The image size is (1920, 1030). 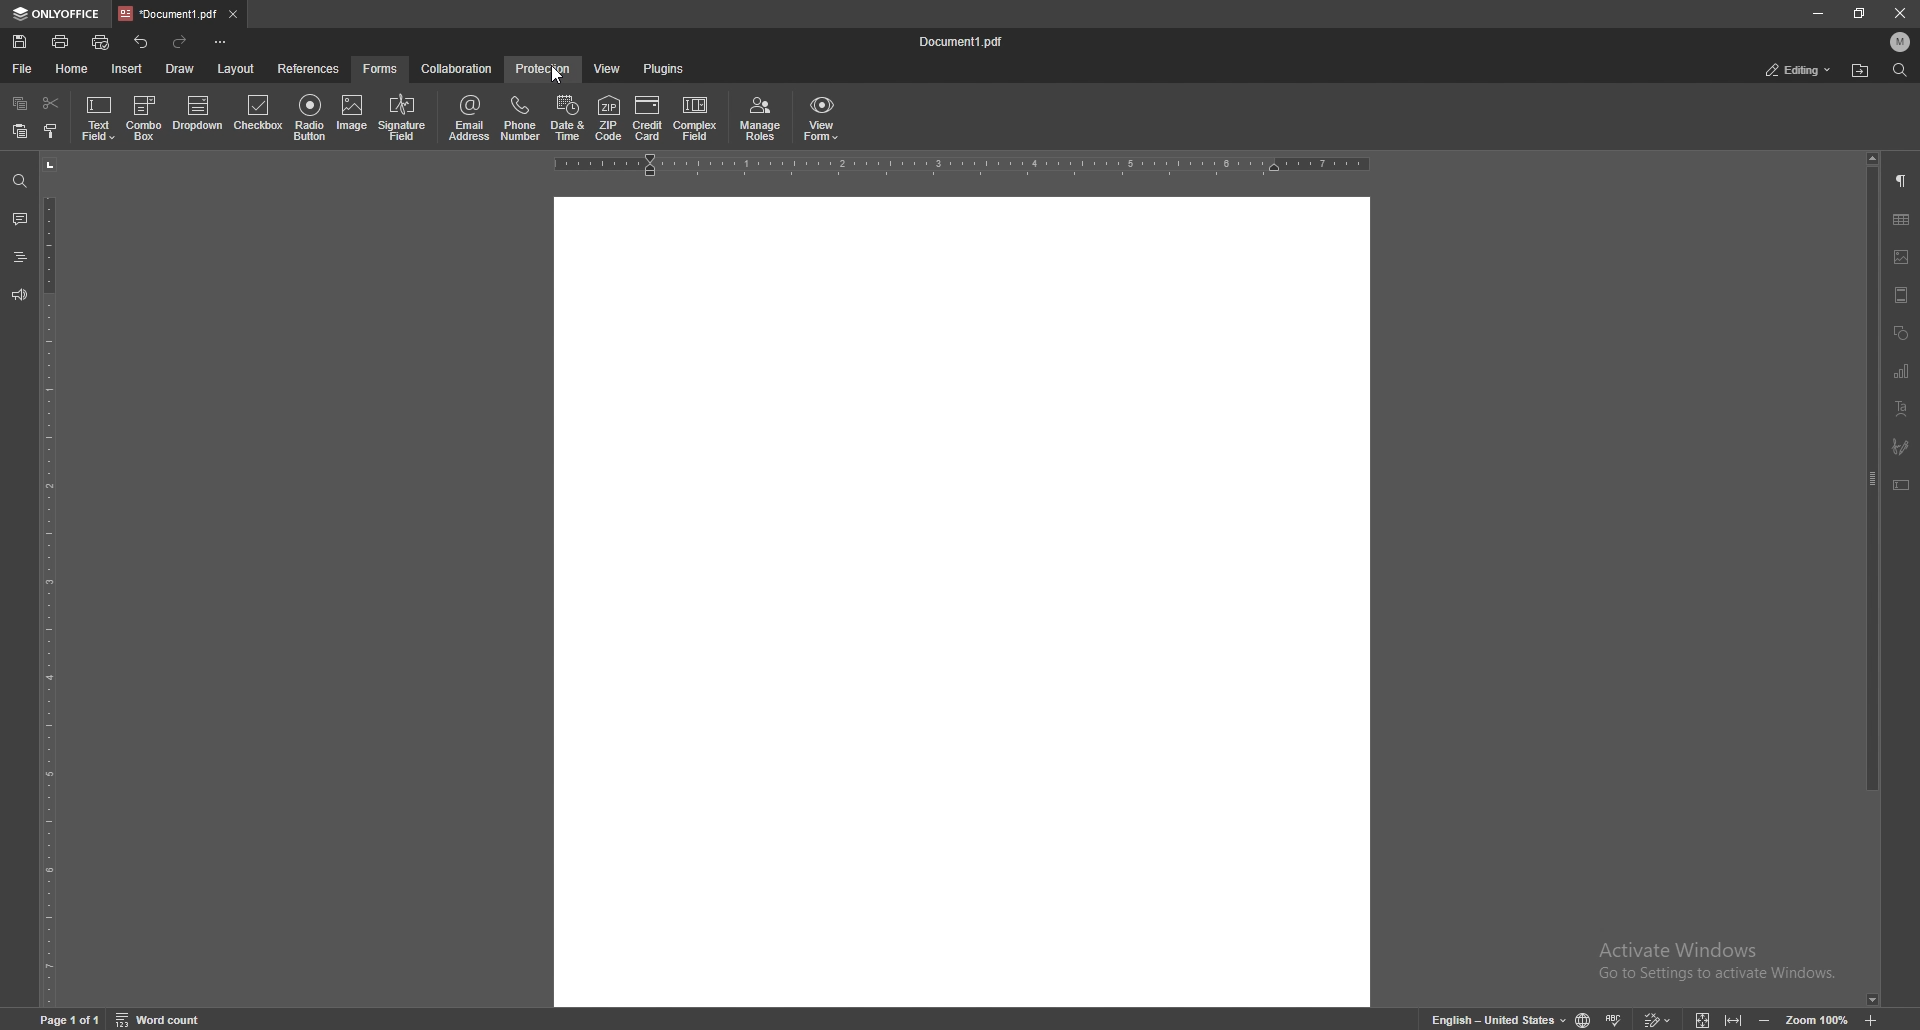 I want to click on status, so click(x=1799, y=71).